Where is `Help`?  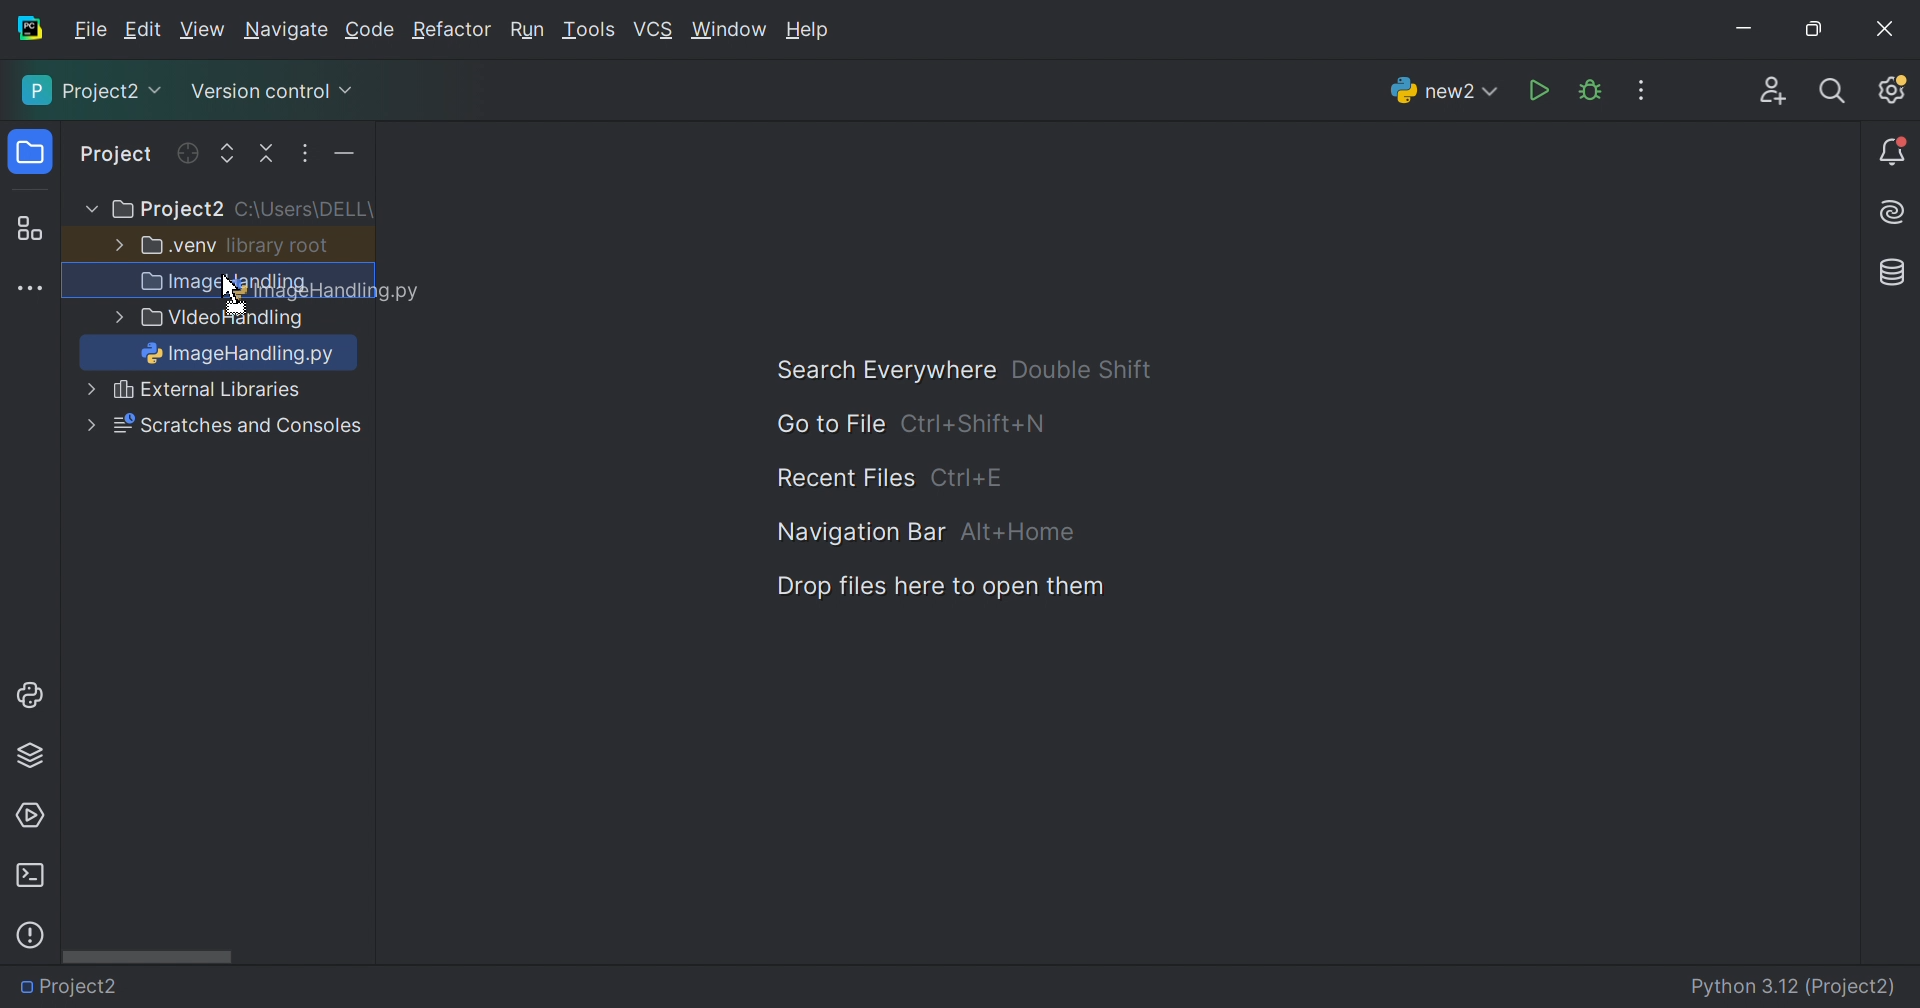
Help is located at coordinates (811, 32).